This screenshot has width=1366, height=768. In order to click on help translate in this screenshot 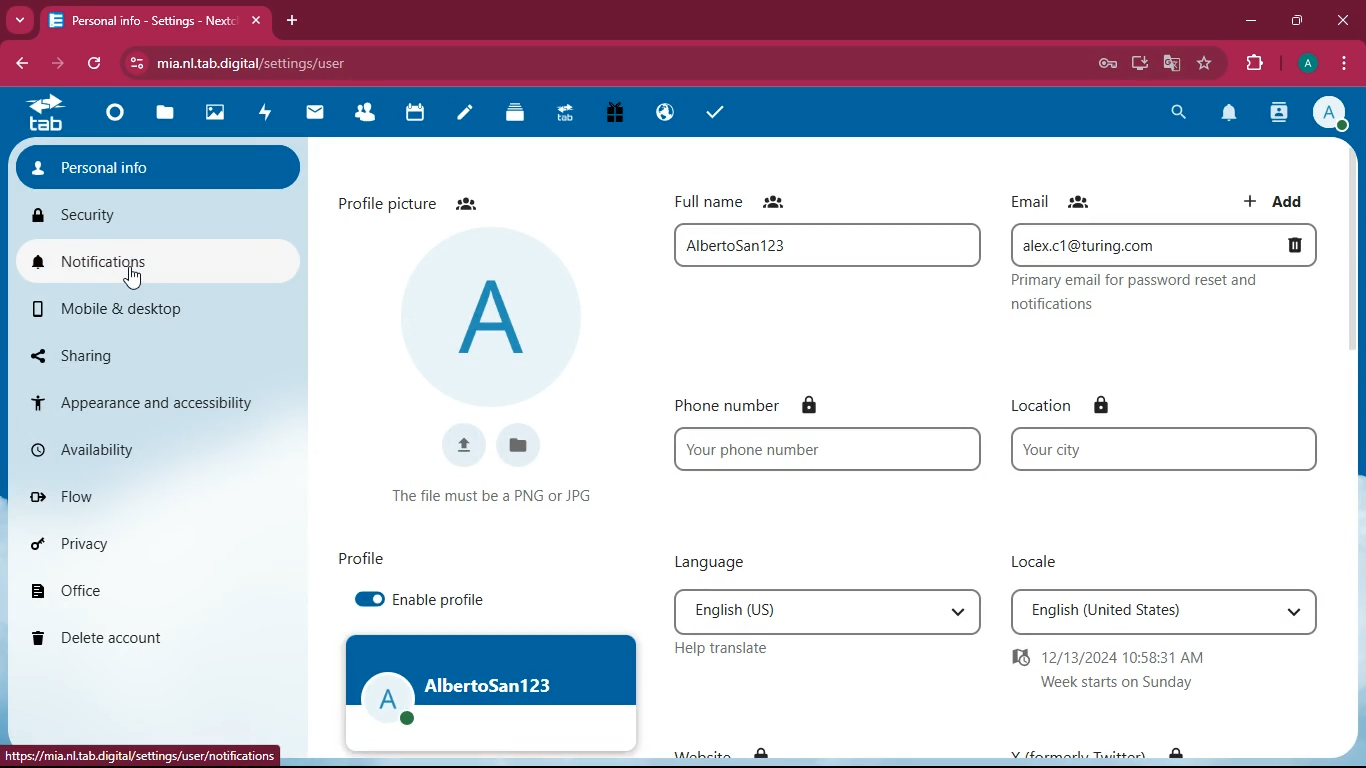, I will do `click(722, 650)`.